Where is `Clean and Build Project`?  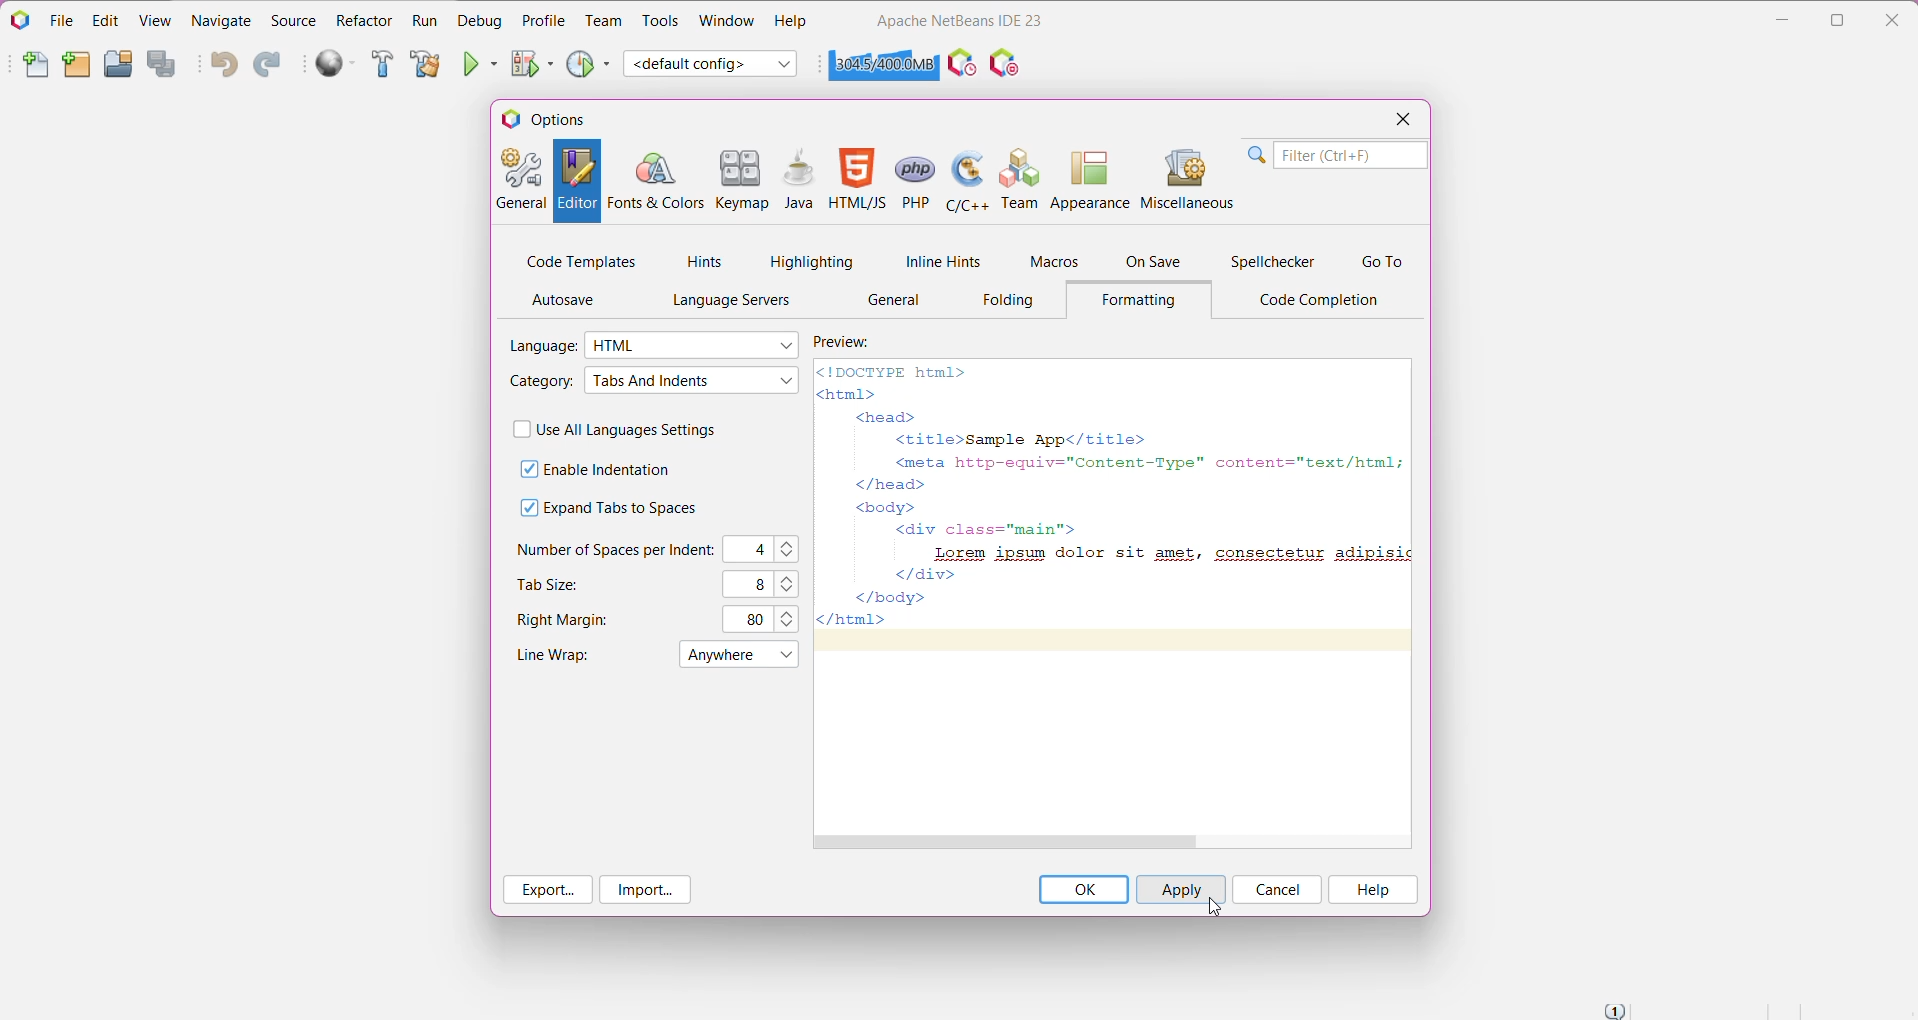 Clean and Build Project is located at coordinates (424, 65).